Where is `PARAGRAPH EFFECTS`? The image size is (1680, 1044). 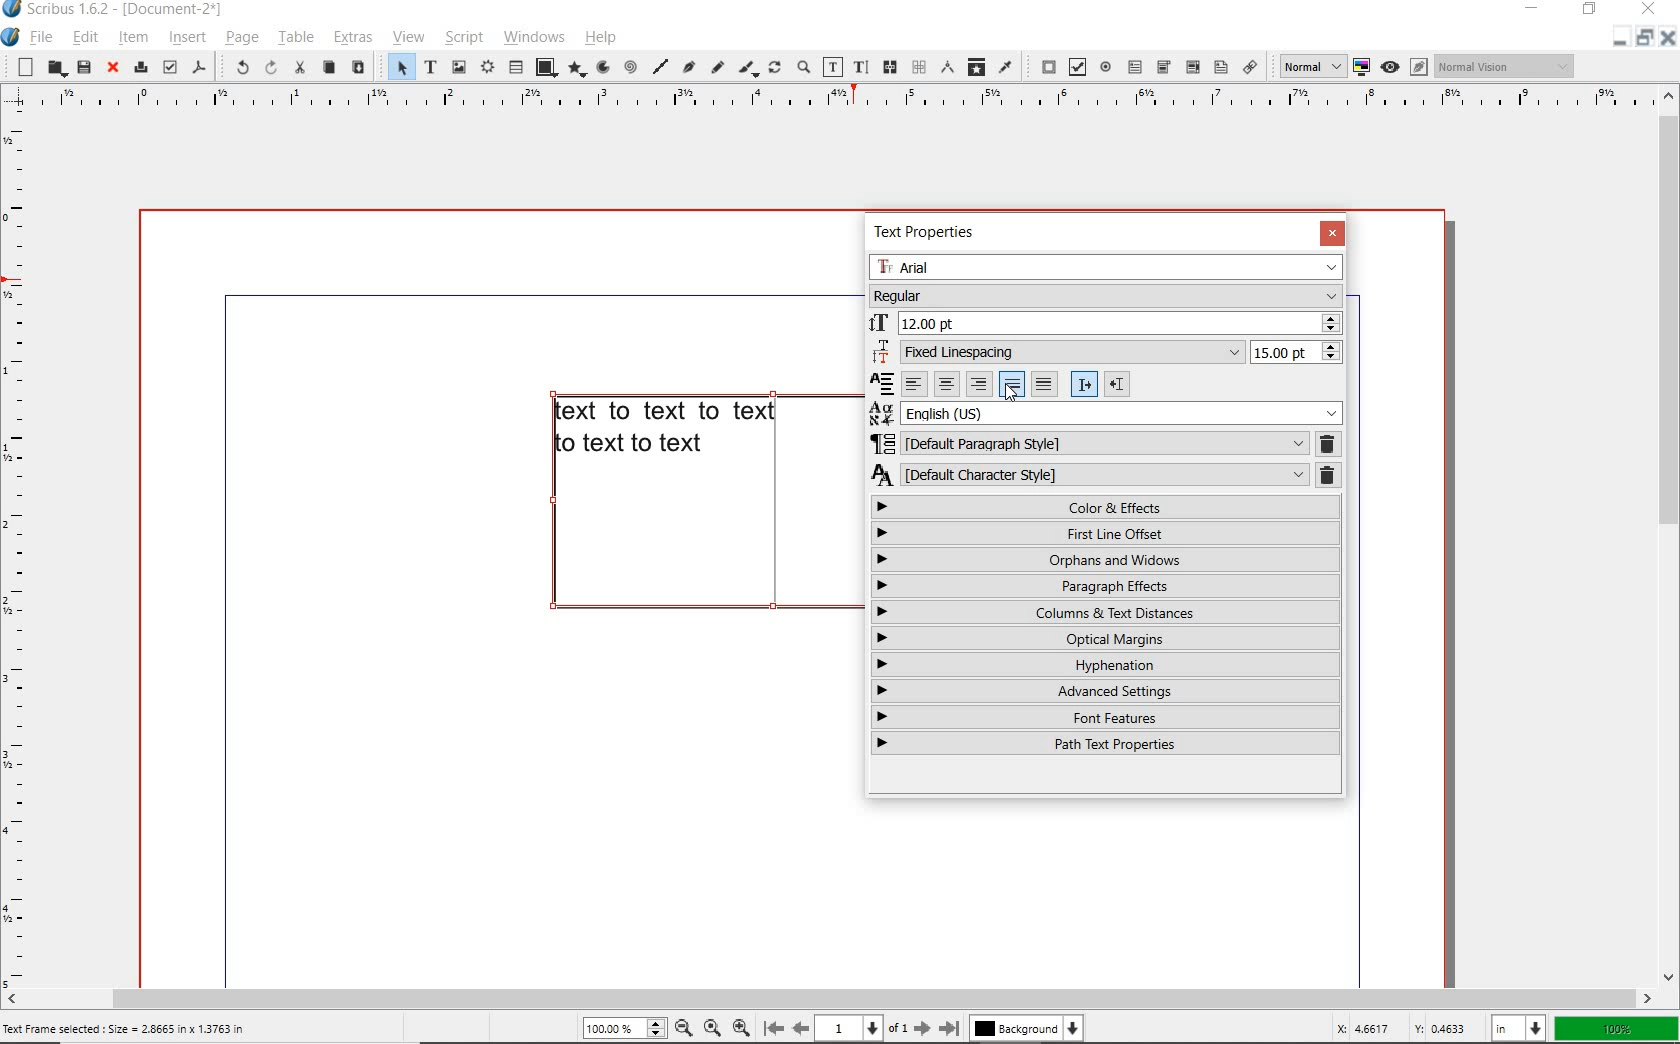
PARAGRAPH EFFECTS is located at coordinates (1107, 587).